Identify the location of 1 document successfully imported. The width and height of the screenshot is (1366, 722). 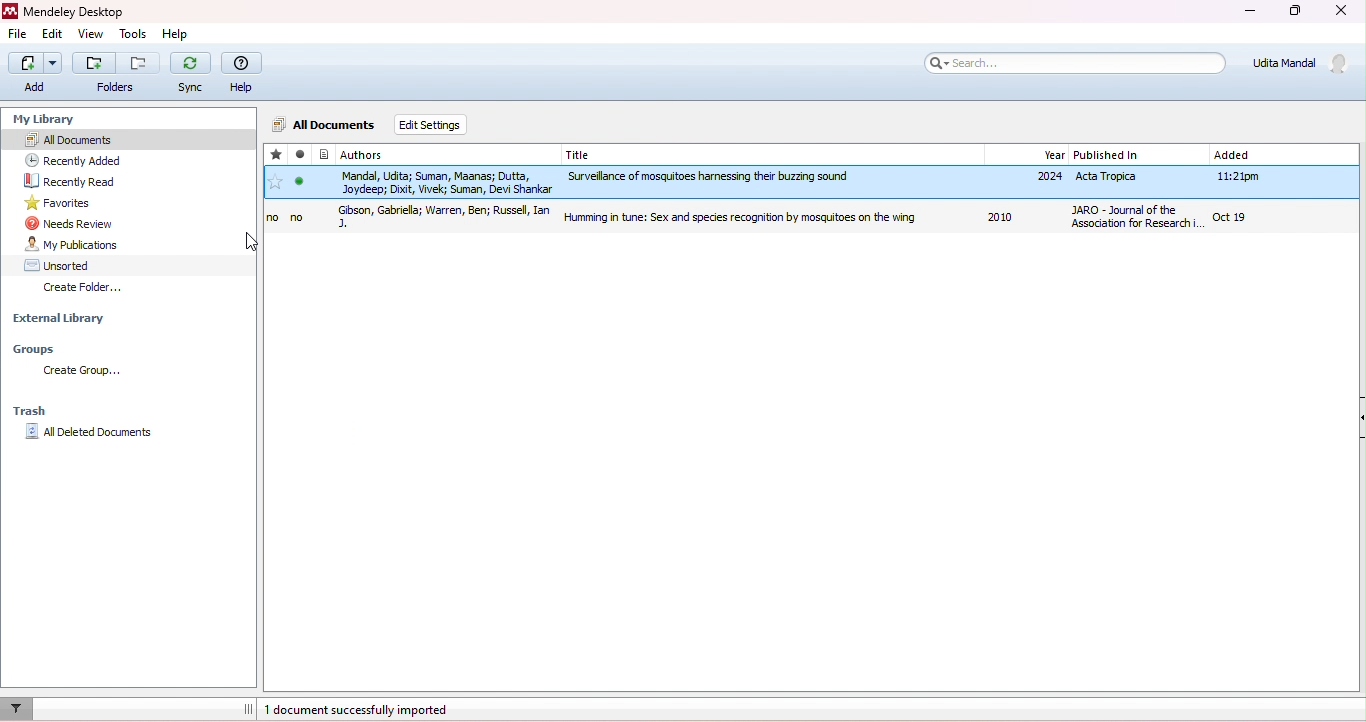
(368, 709).